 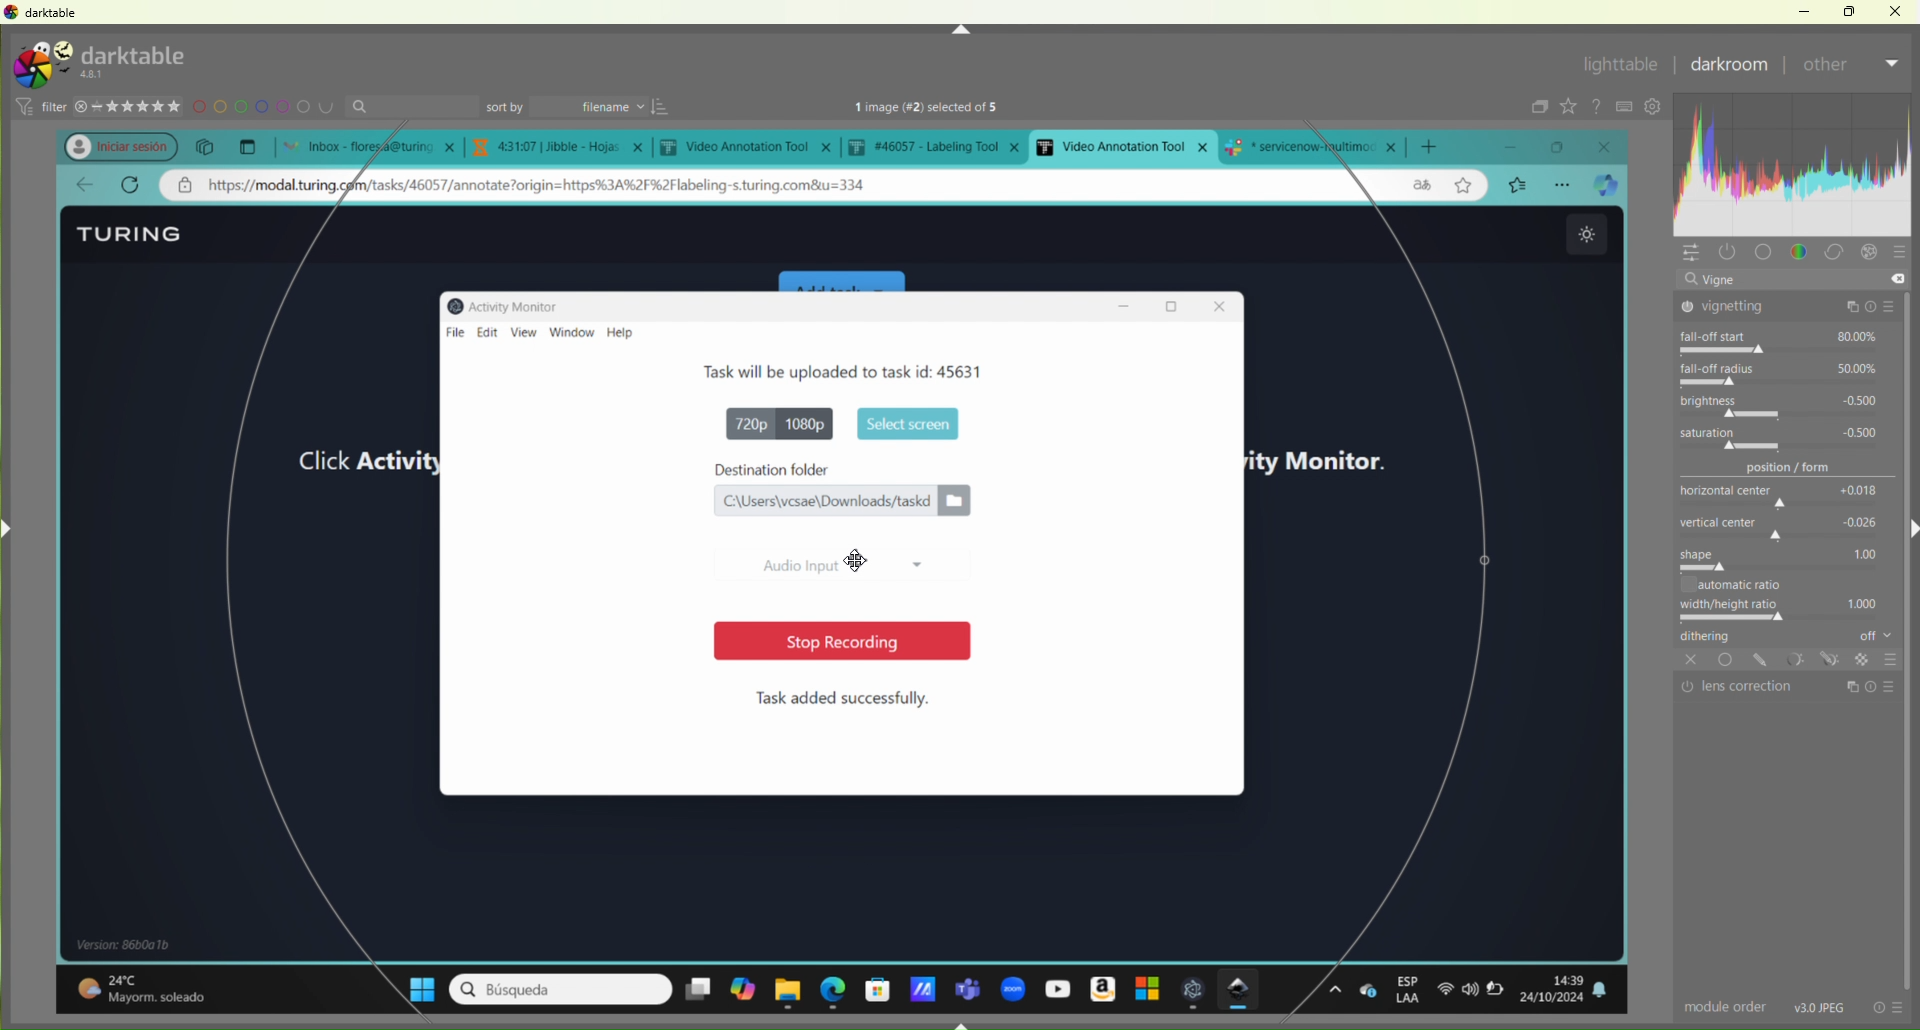 I want to click on stars, so click(x=131, y=104).